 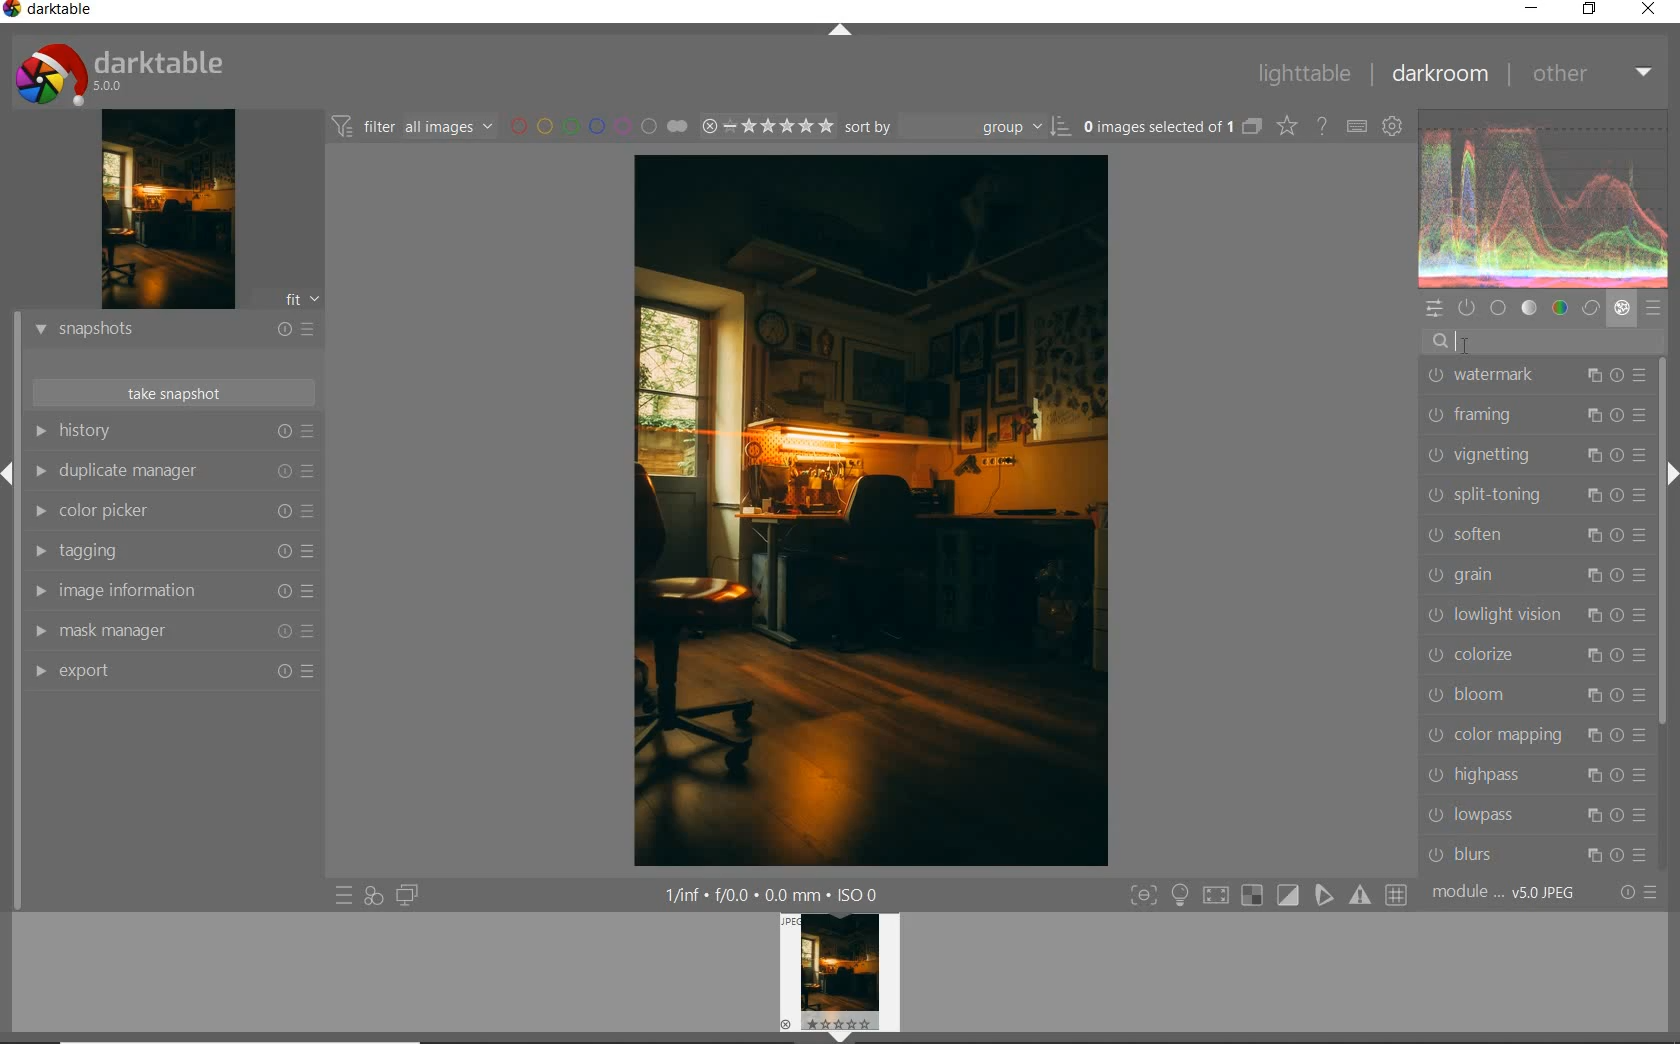 What do you see at coordinates (168, 548) in the screenshot?
I see `tagging` at bounding box center [168, 548].